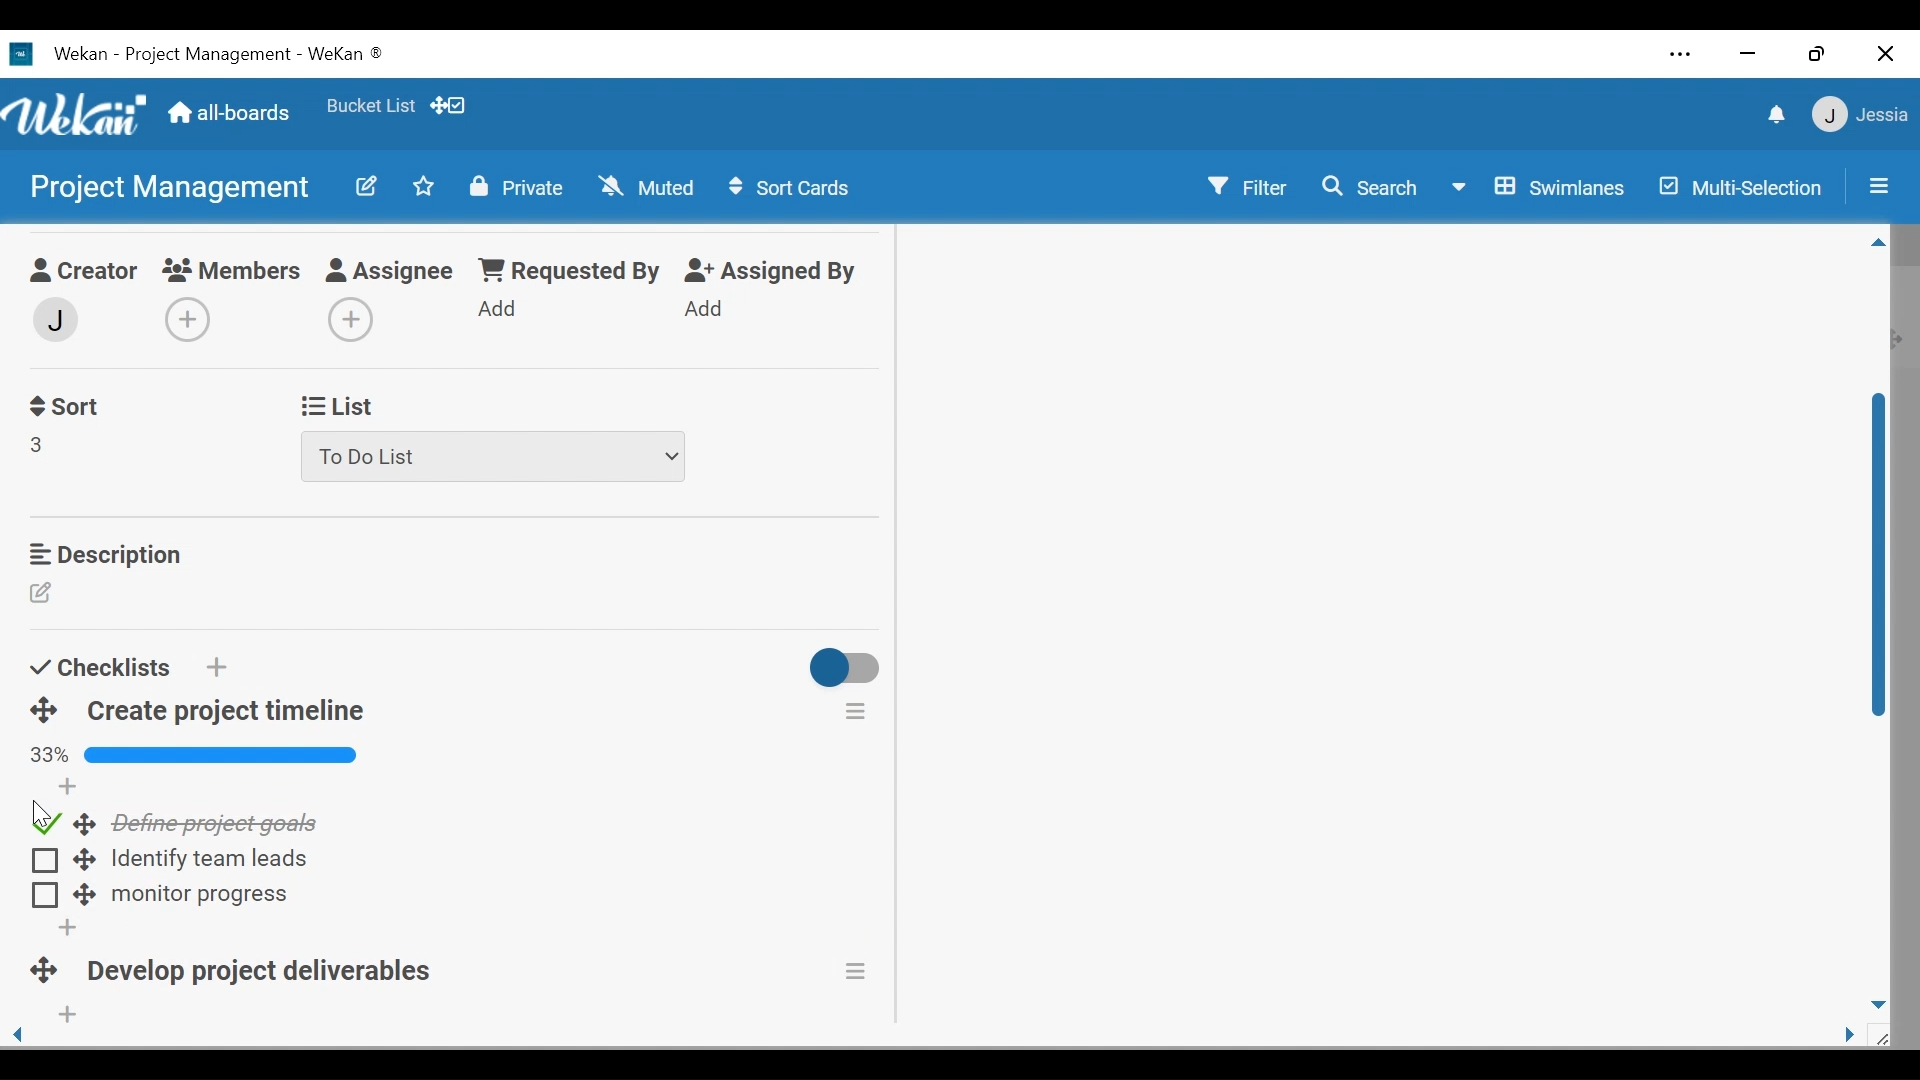 The image size is (1920, 1080). Describe the element at coordinates (847, 671) in the screenshot. I see `Toggle show/hide checklist` at that location.